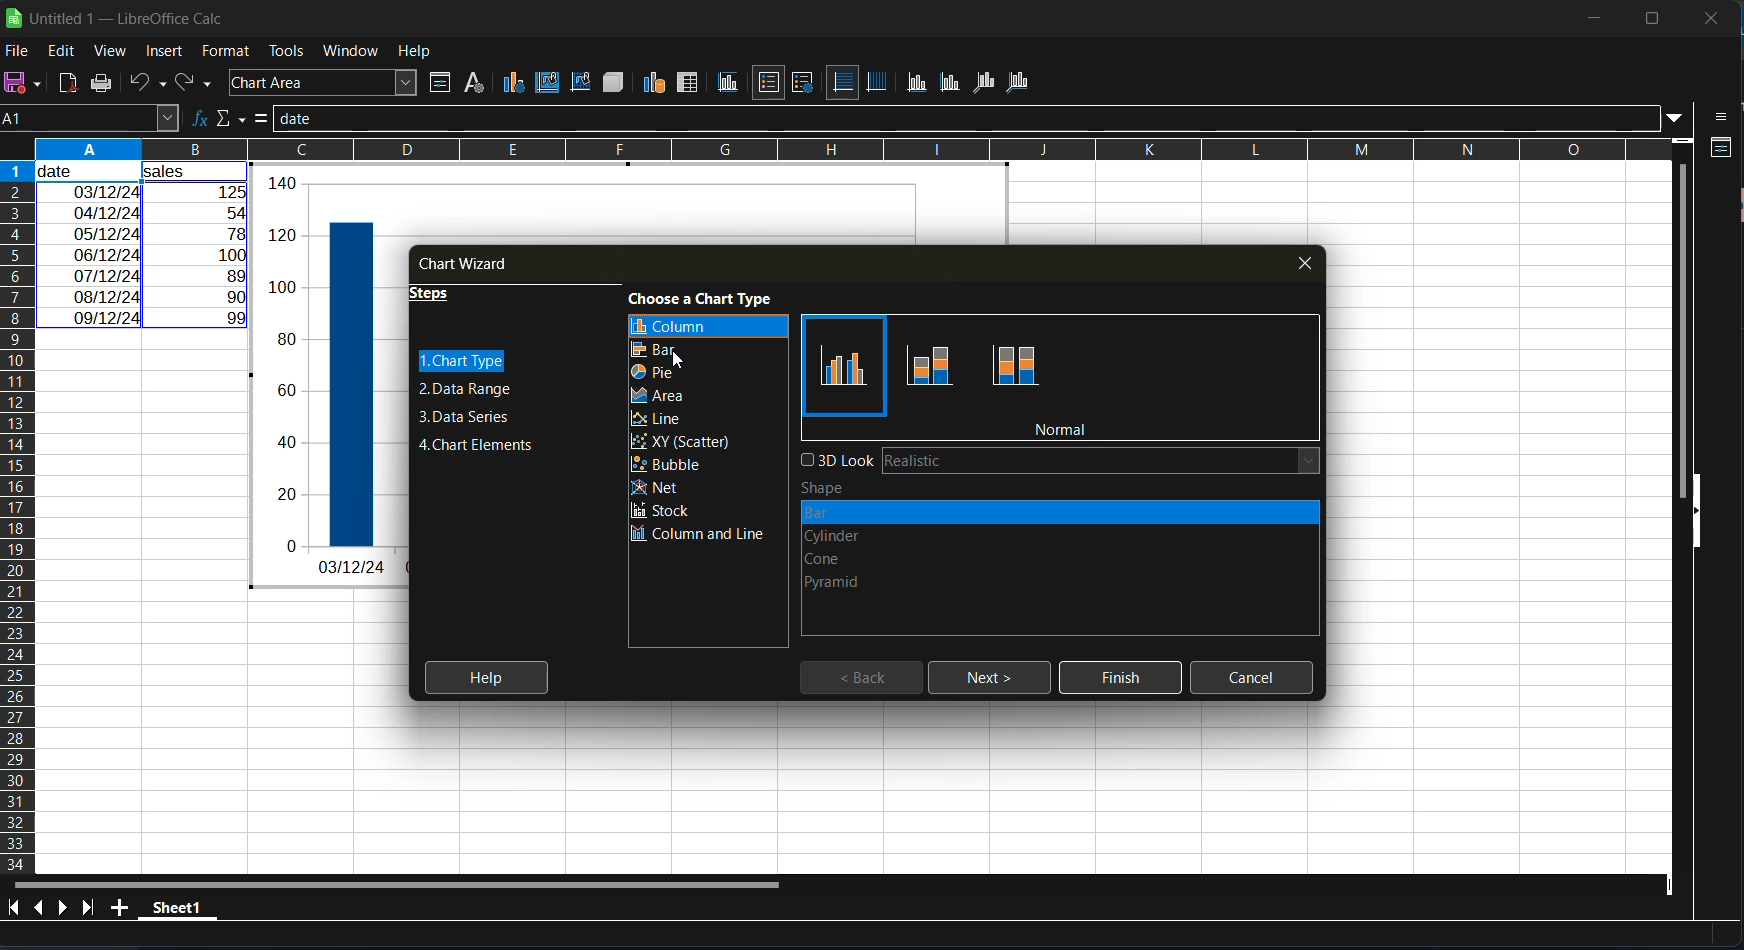  Describe the element at coordinates (1065, 430) in the screenshot. I see `normal` at that location.